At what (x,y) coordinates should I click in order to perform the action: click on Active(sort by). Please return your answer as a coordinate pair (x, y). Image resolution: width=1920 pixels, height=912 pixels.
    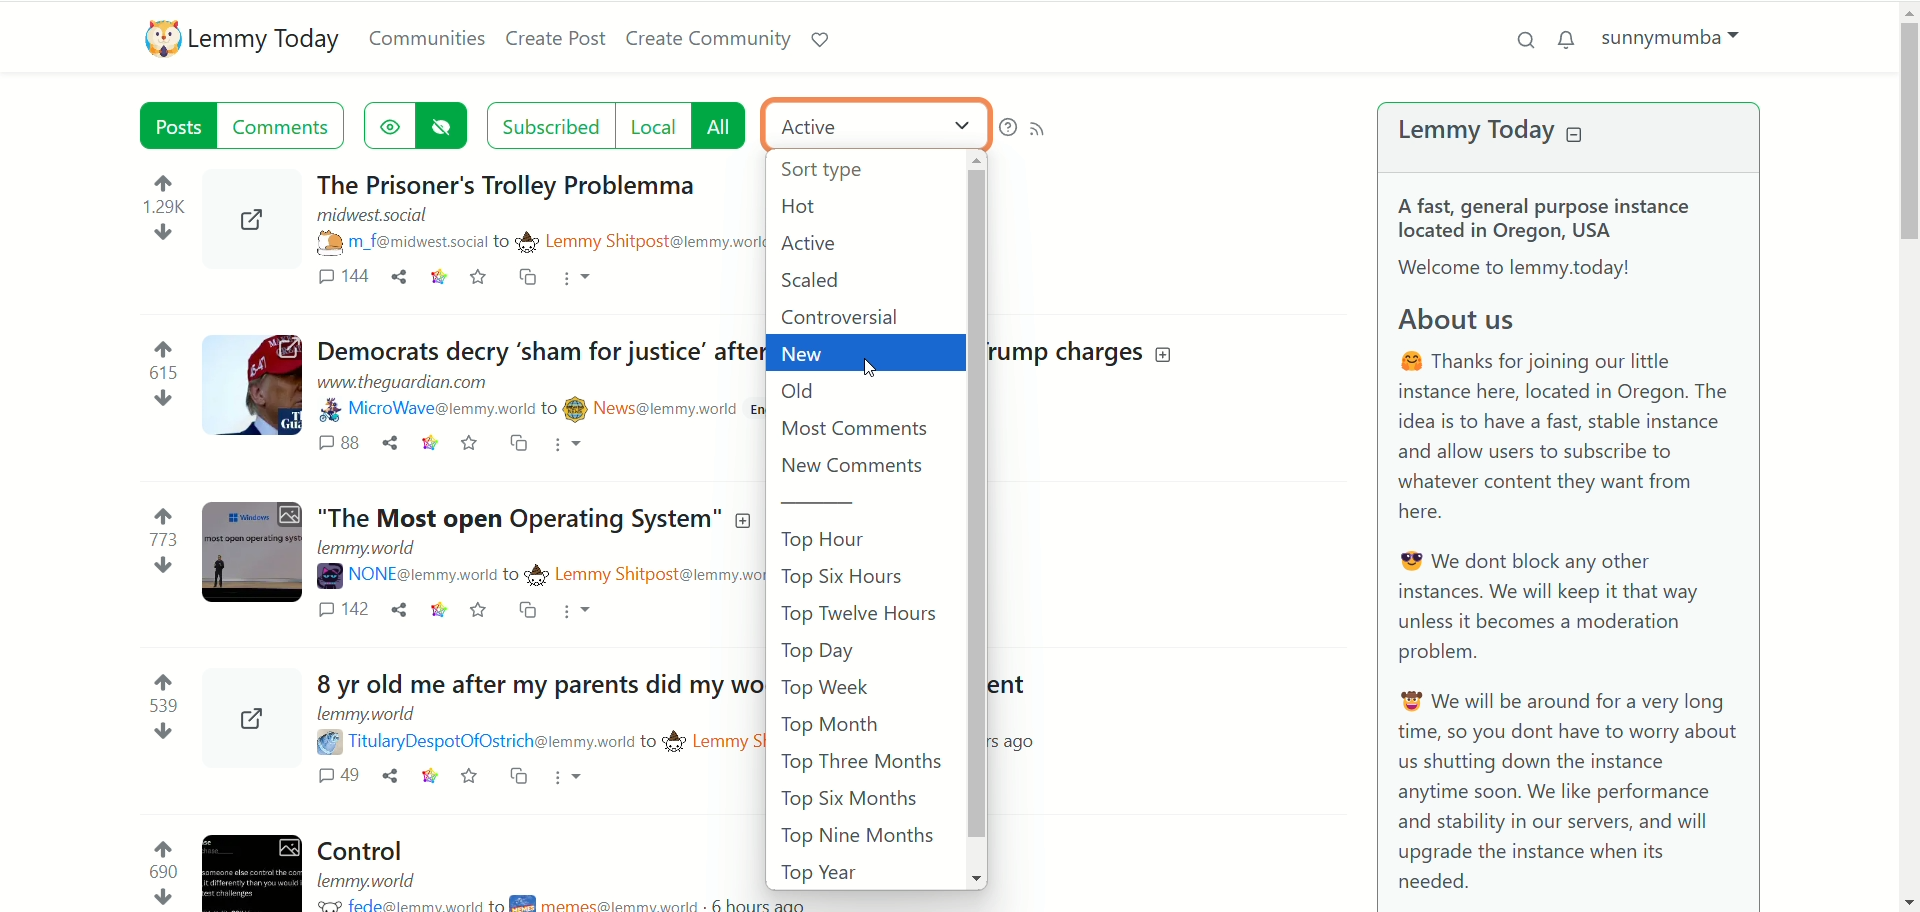
    Looking at the image, I should click on (873, 127).